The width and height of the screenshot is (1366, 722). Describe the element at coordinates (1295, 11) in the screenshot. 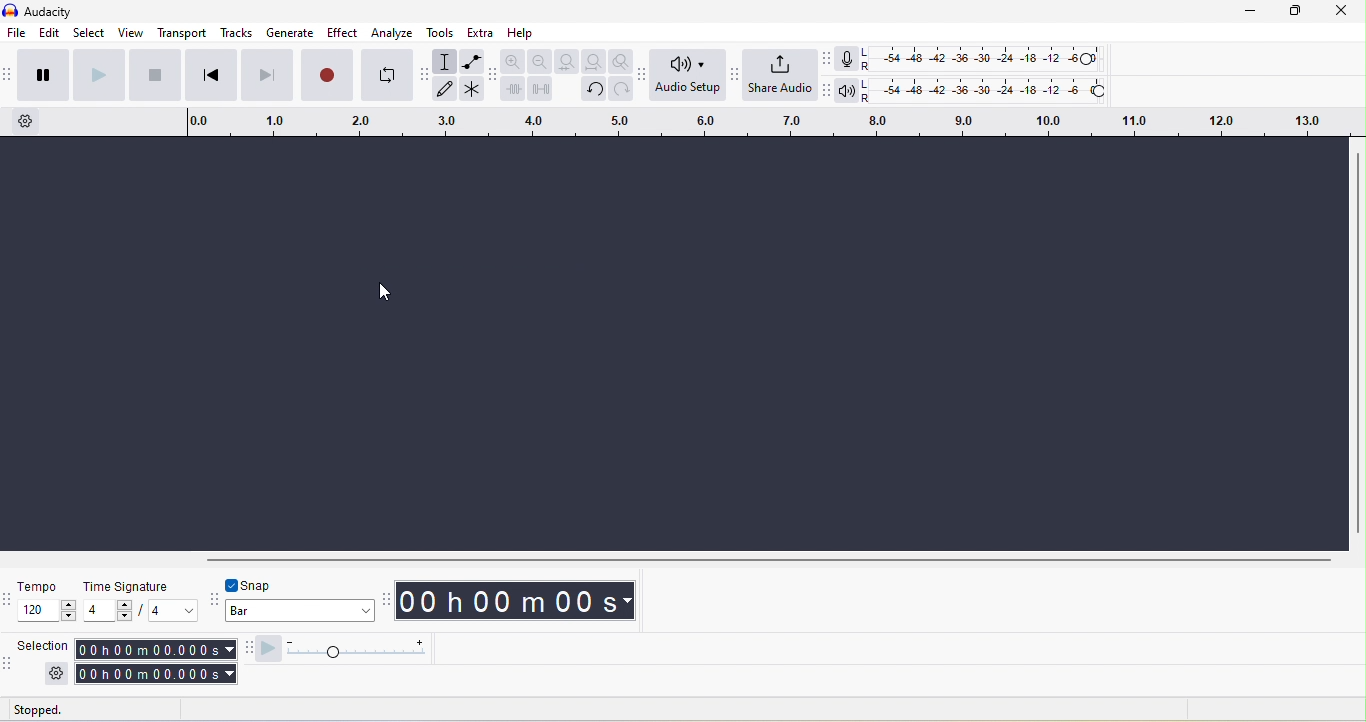

I see `maximize` at that location.